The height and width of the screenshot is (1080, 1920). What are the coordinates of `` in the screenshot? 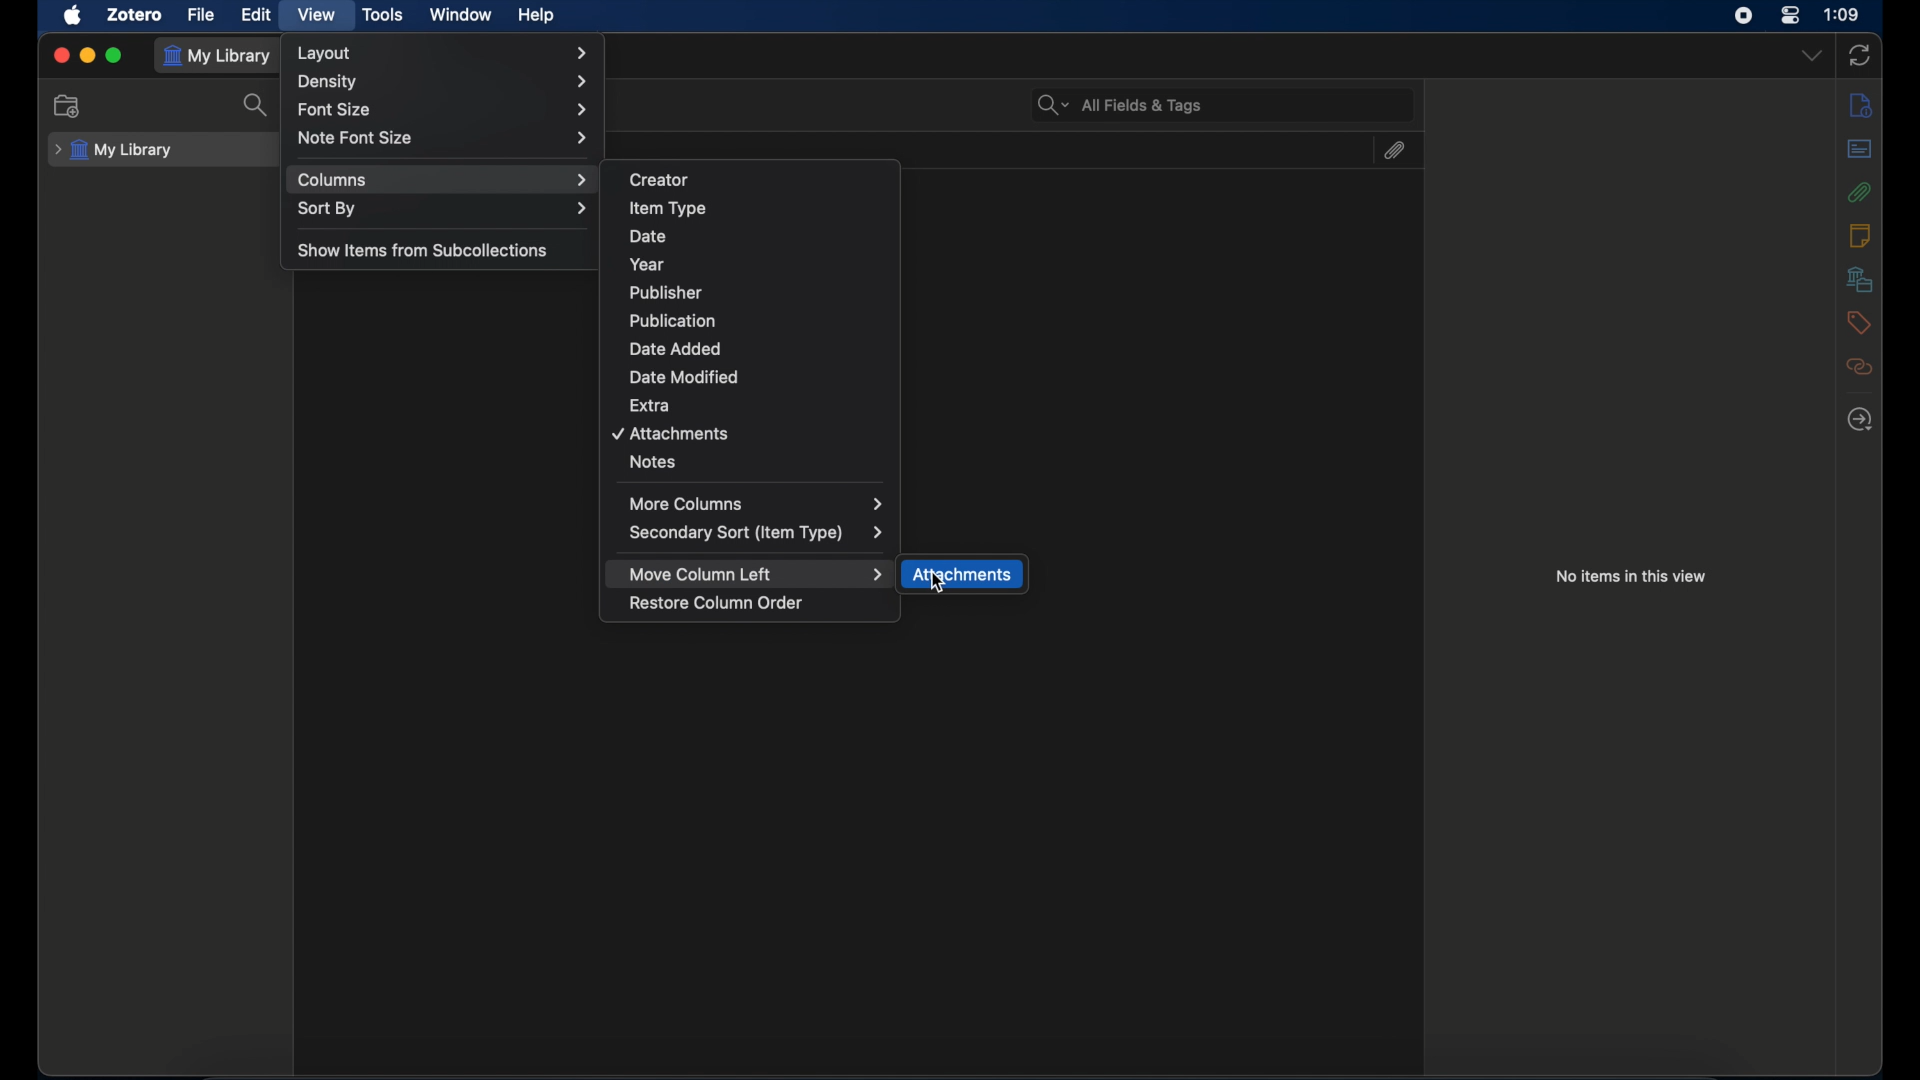 It's located at (1861, 419).